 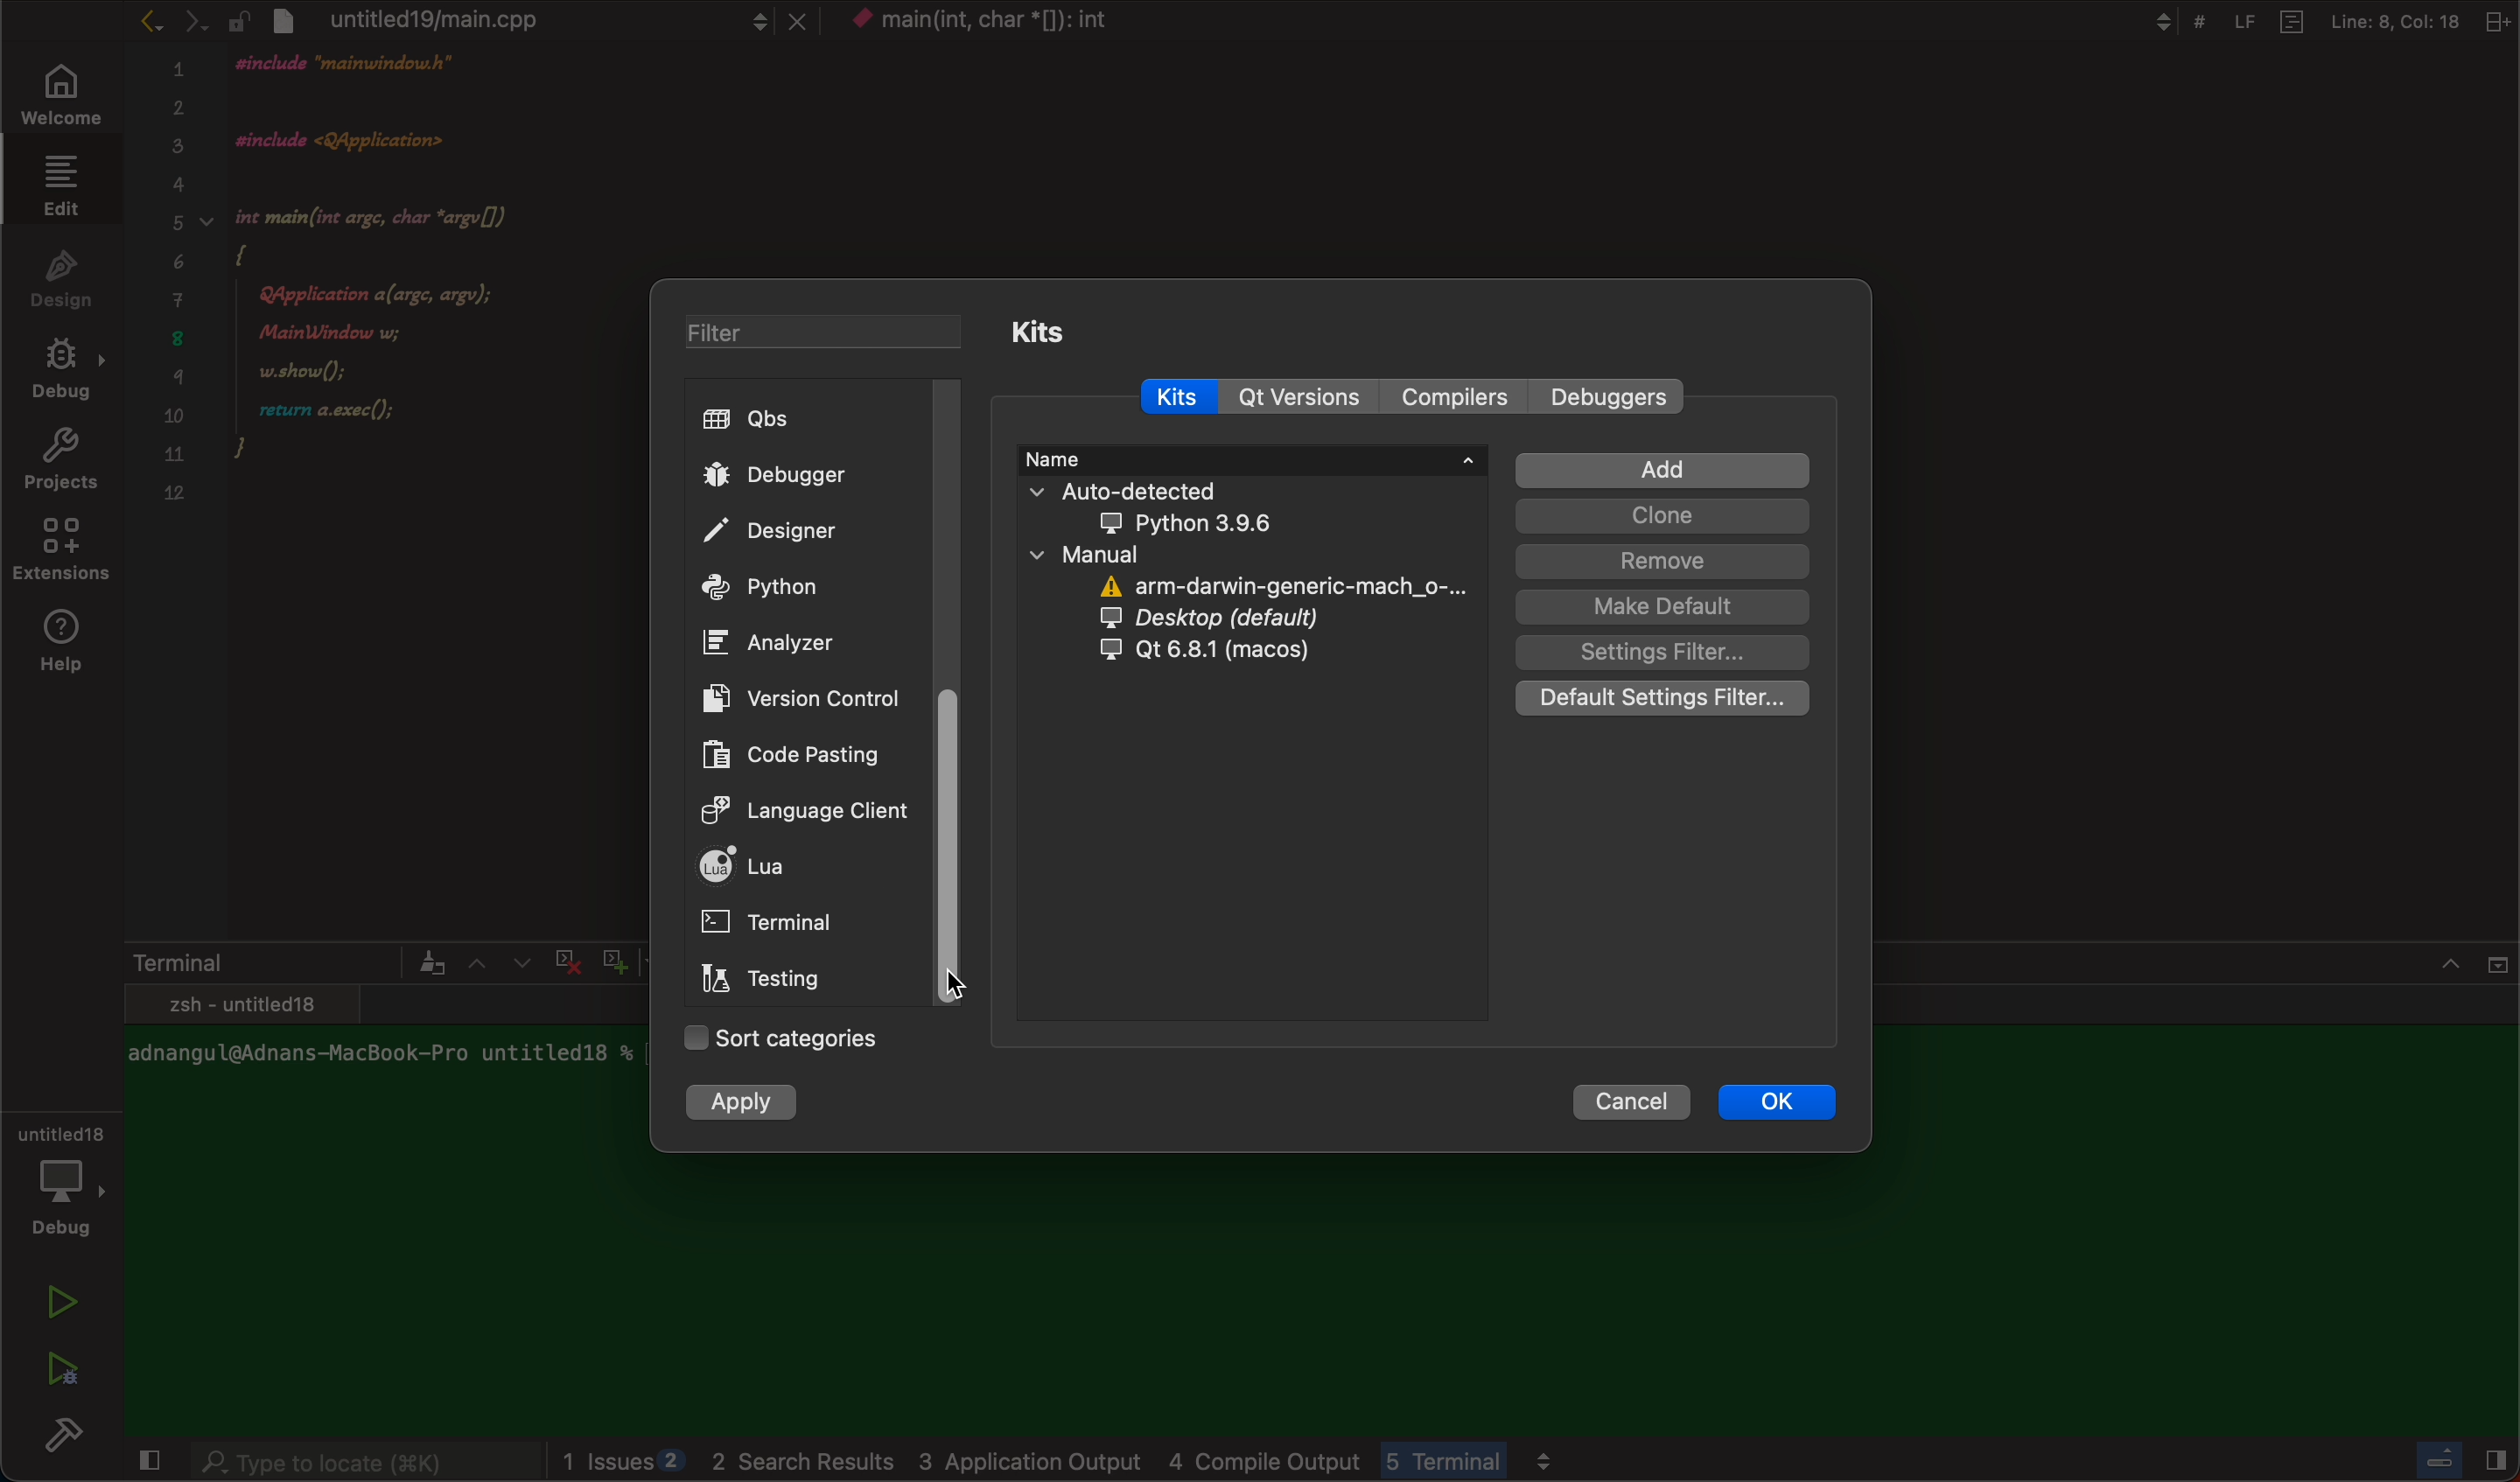 What do you see at coordinates (793, 697) in the screenshot?
I see `version controls ` at bounding box center [793, 697].